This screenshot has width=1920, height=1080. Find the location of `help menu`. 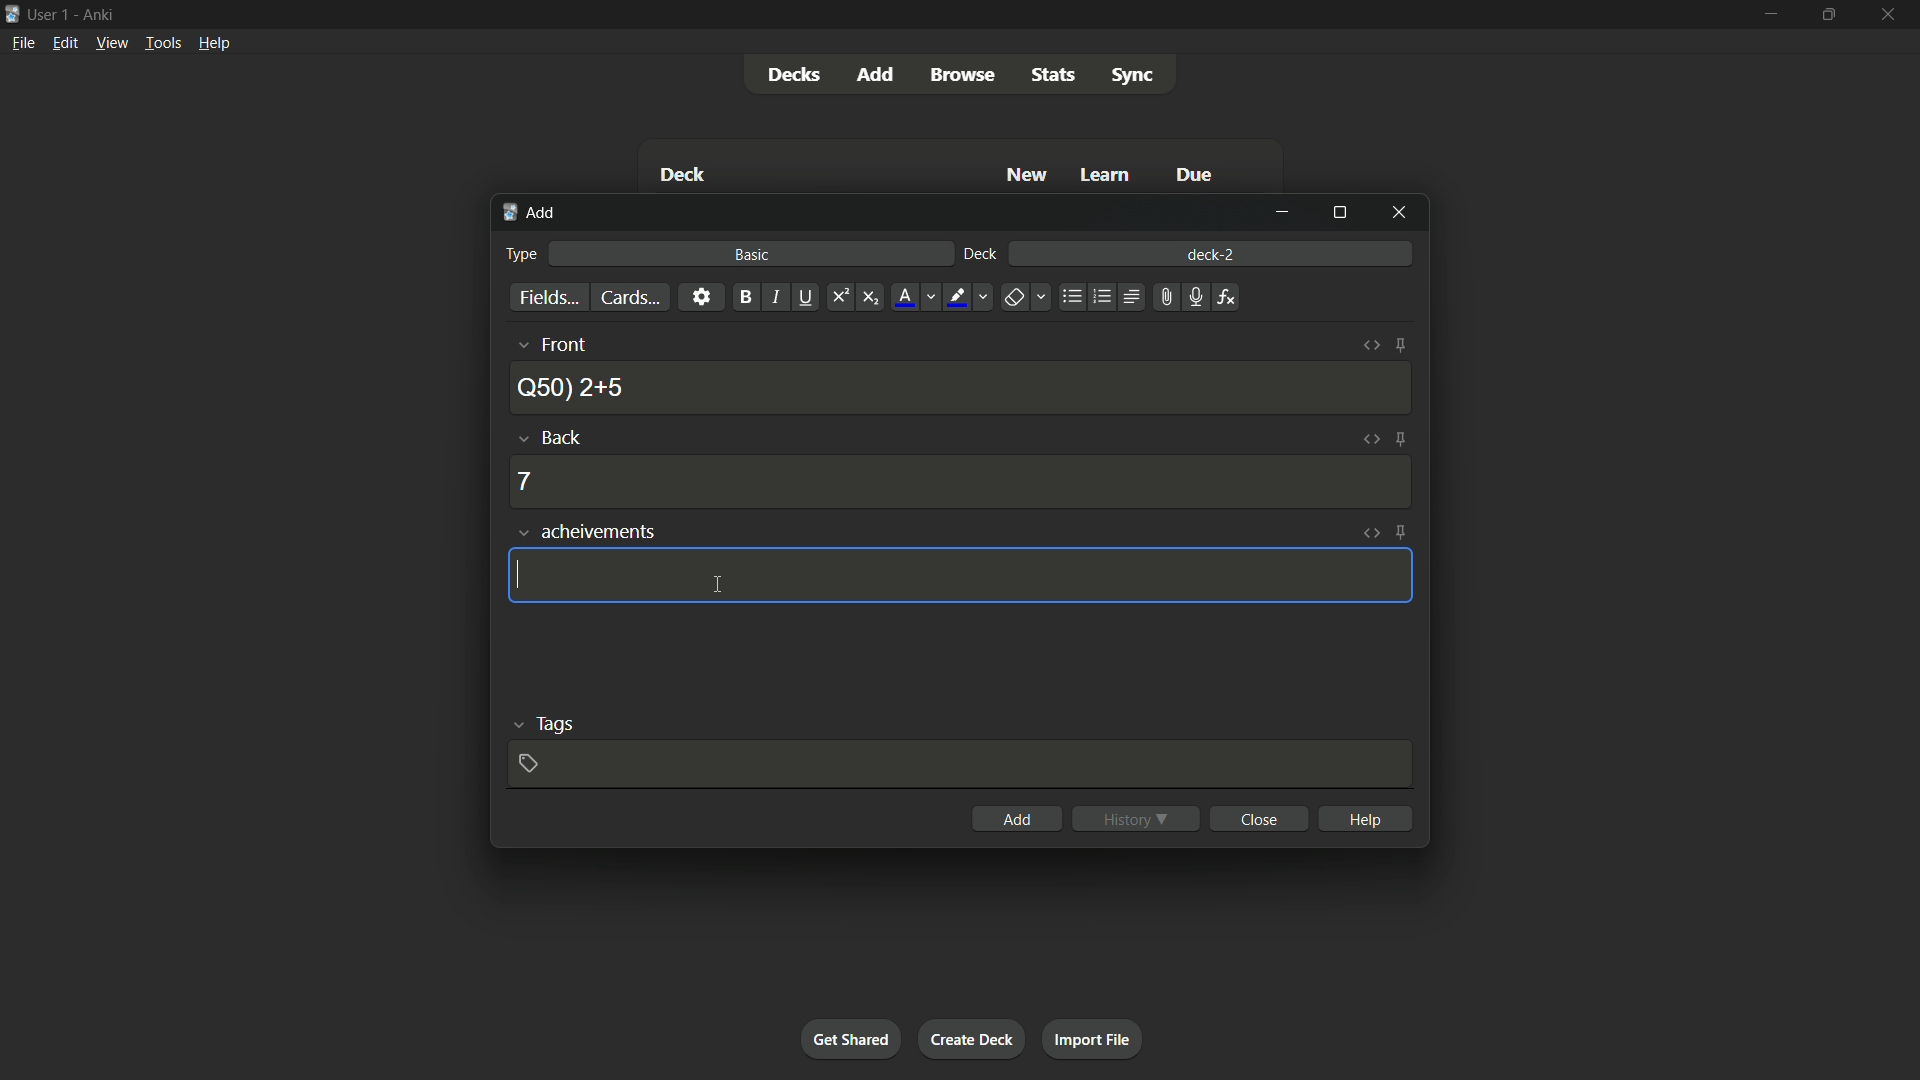

help menu is located at coordinates (216, 42).